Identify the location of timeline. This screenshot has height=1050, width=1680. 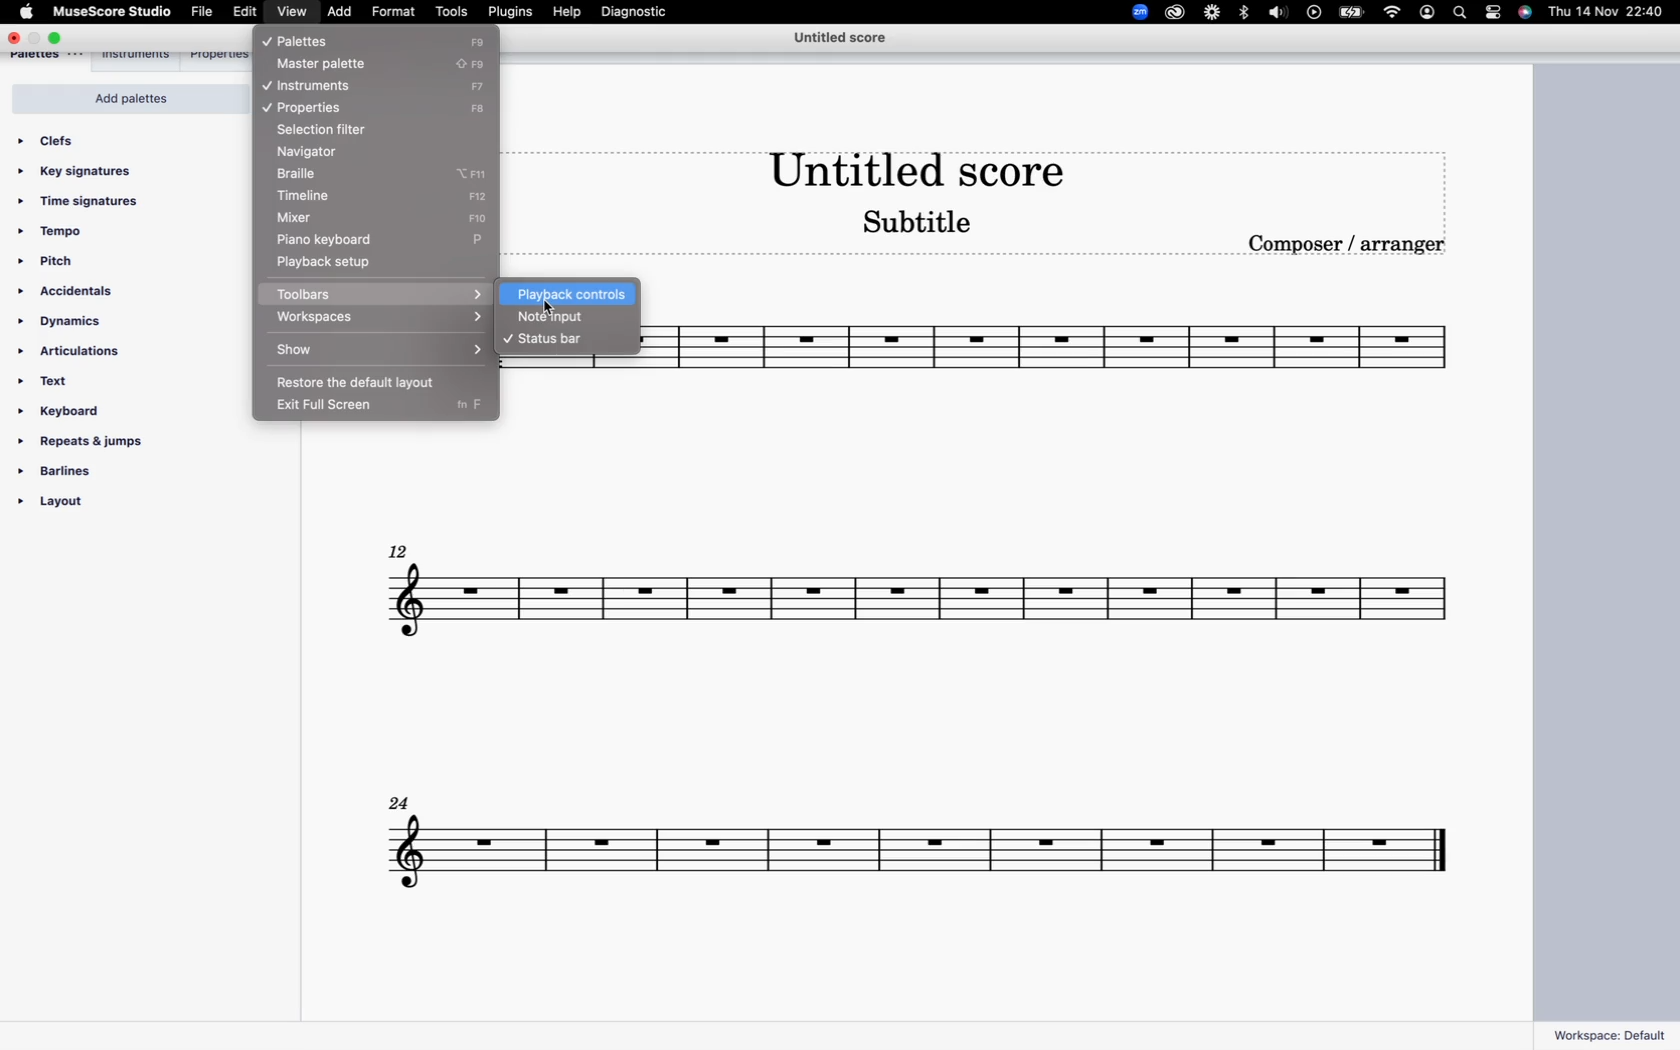
(363, 196).